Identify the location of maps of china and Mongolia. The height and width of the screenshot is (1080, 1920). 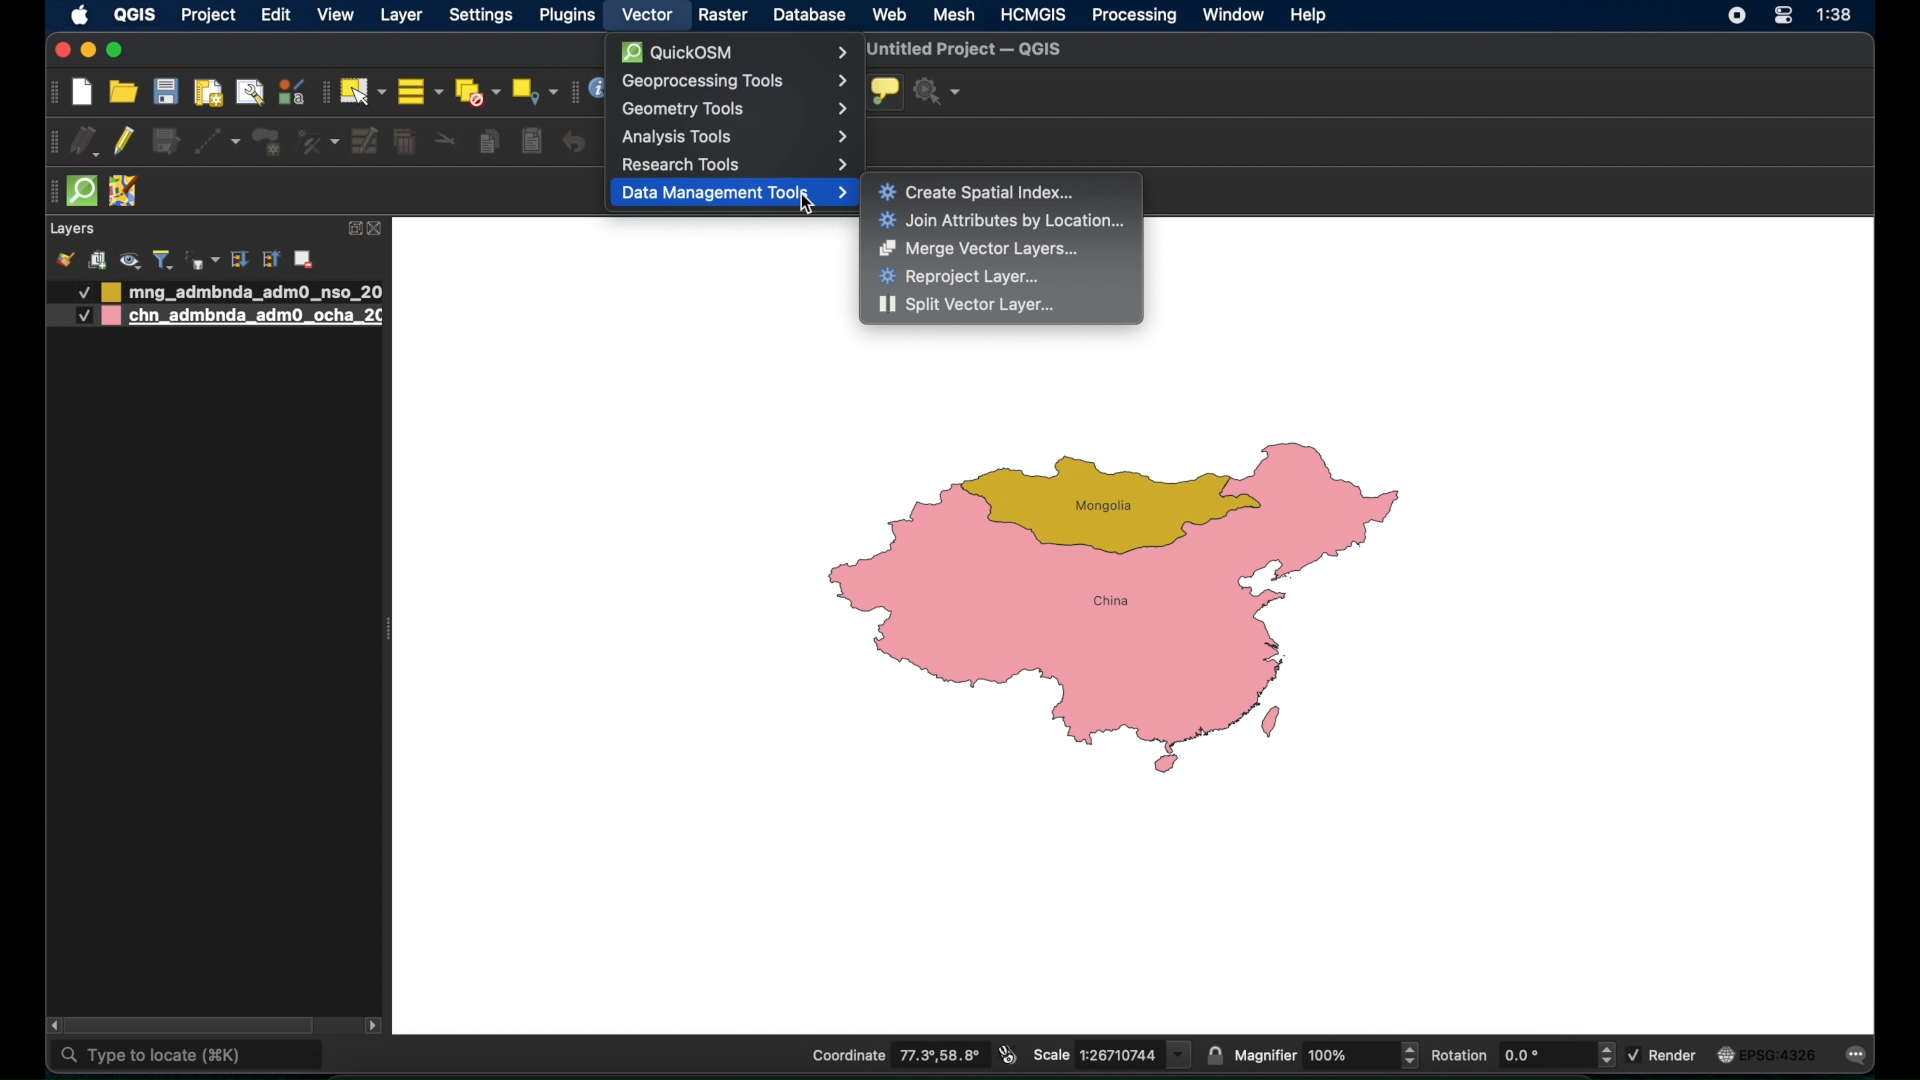
(1123, 613).